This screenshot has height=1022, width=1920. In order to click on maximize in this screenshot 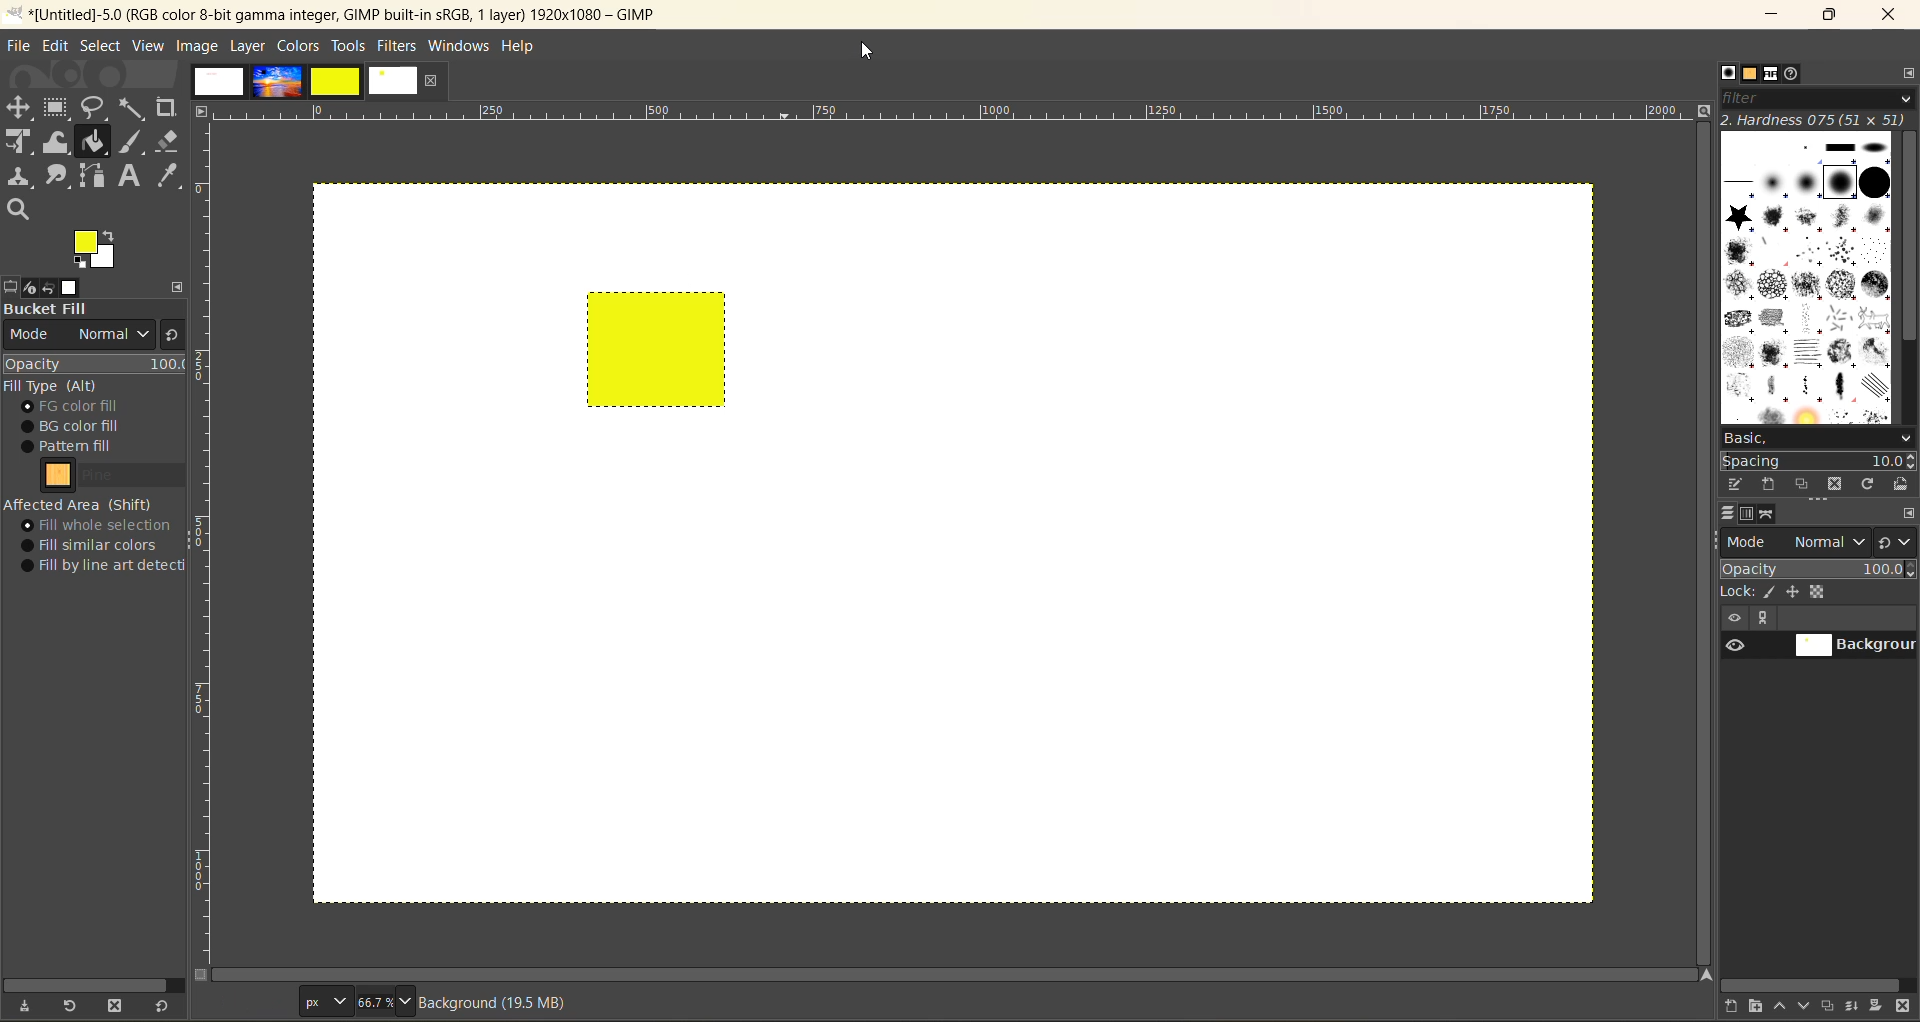, I will do `click(1830, 18)`.